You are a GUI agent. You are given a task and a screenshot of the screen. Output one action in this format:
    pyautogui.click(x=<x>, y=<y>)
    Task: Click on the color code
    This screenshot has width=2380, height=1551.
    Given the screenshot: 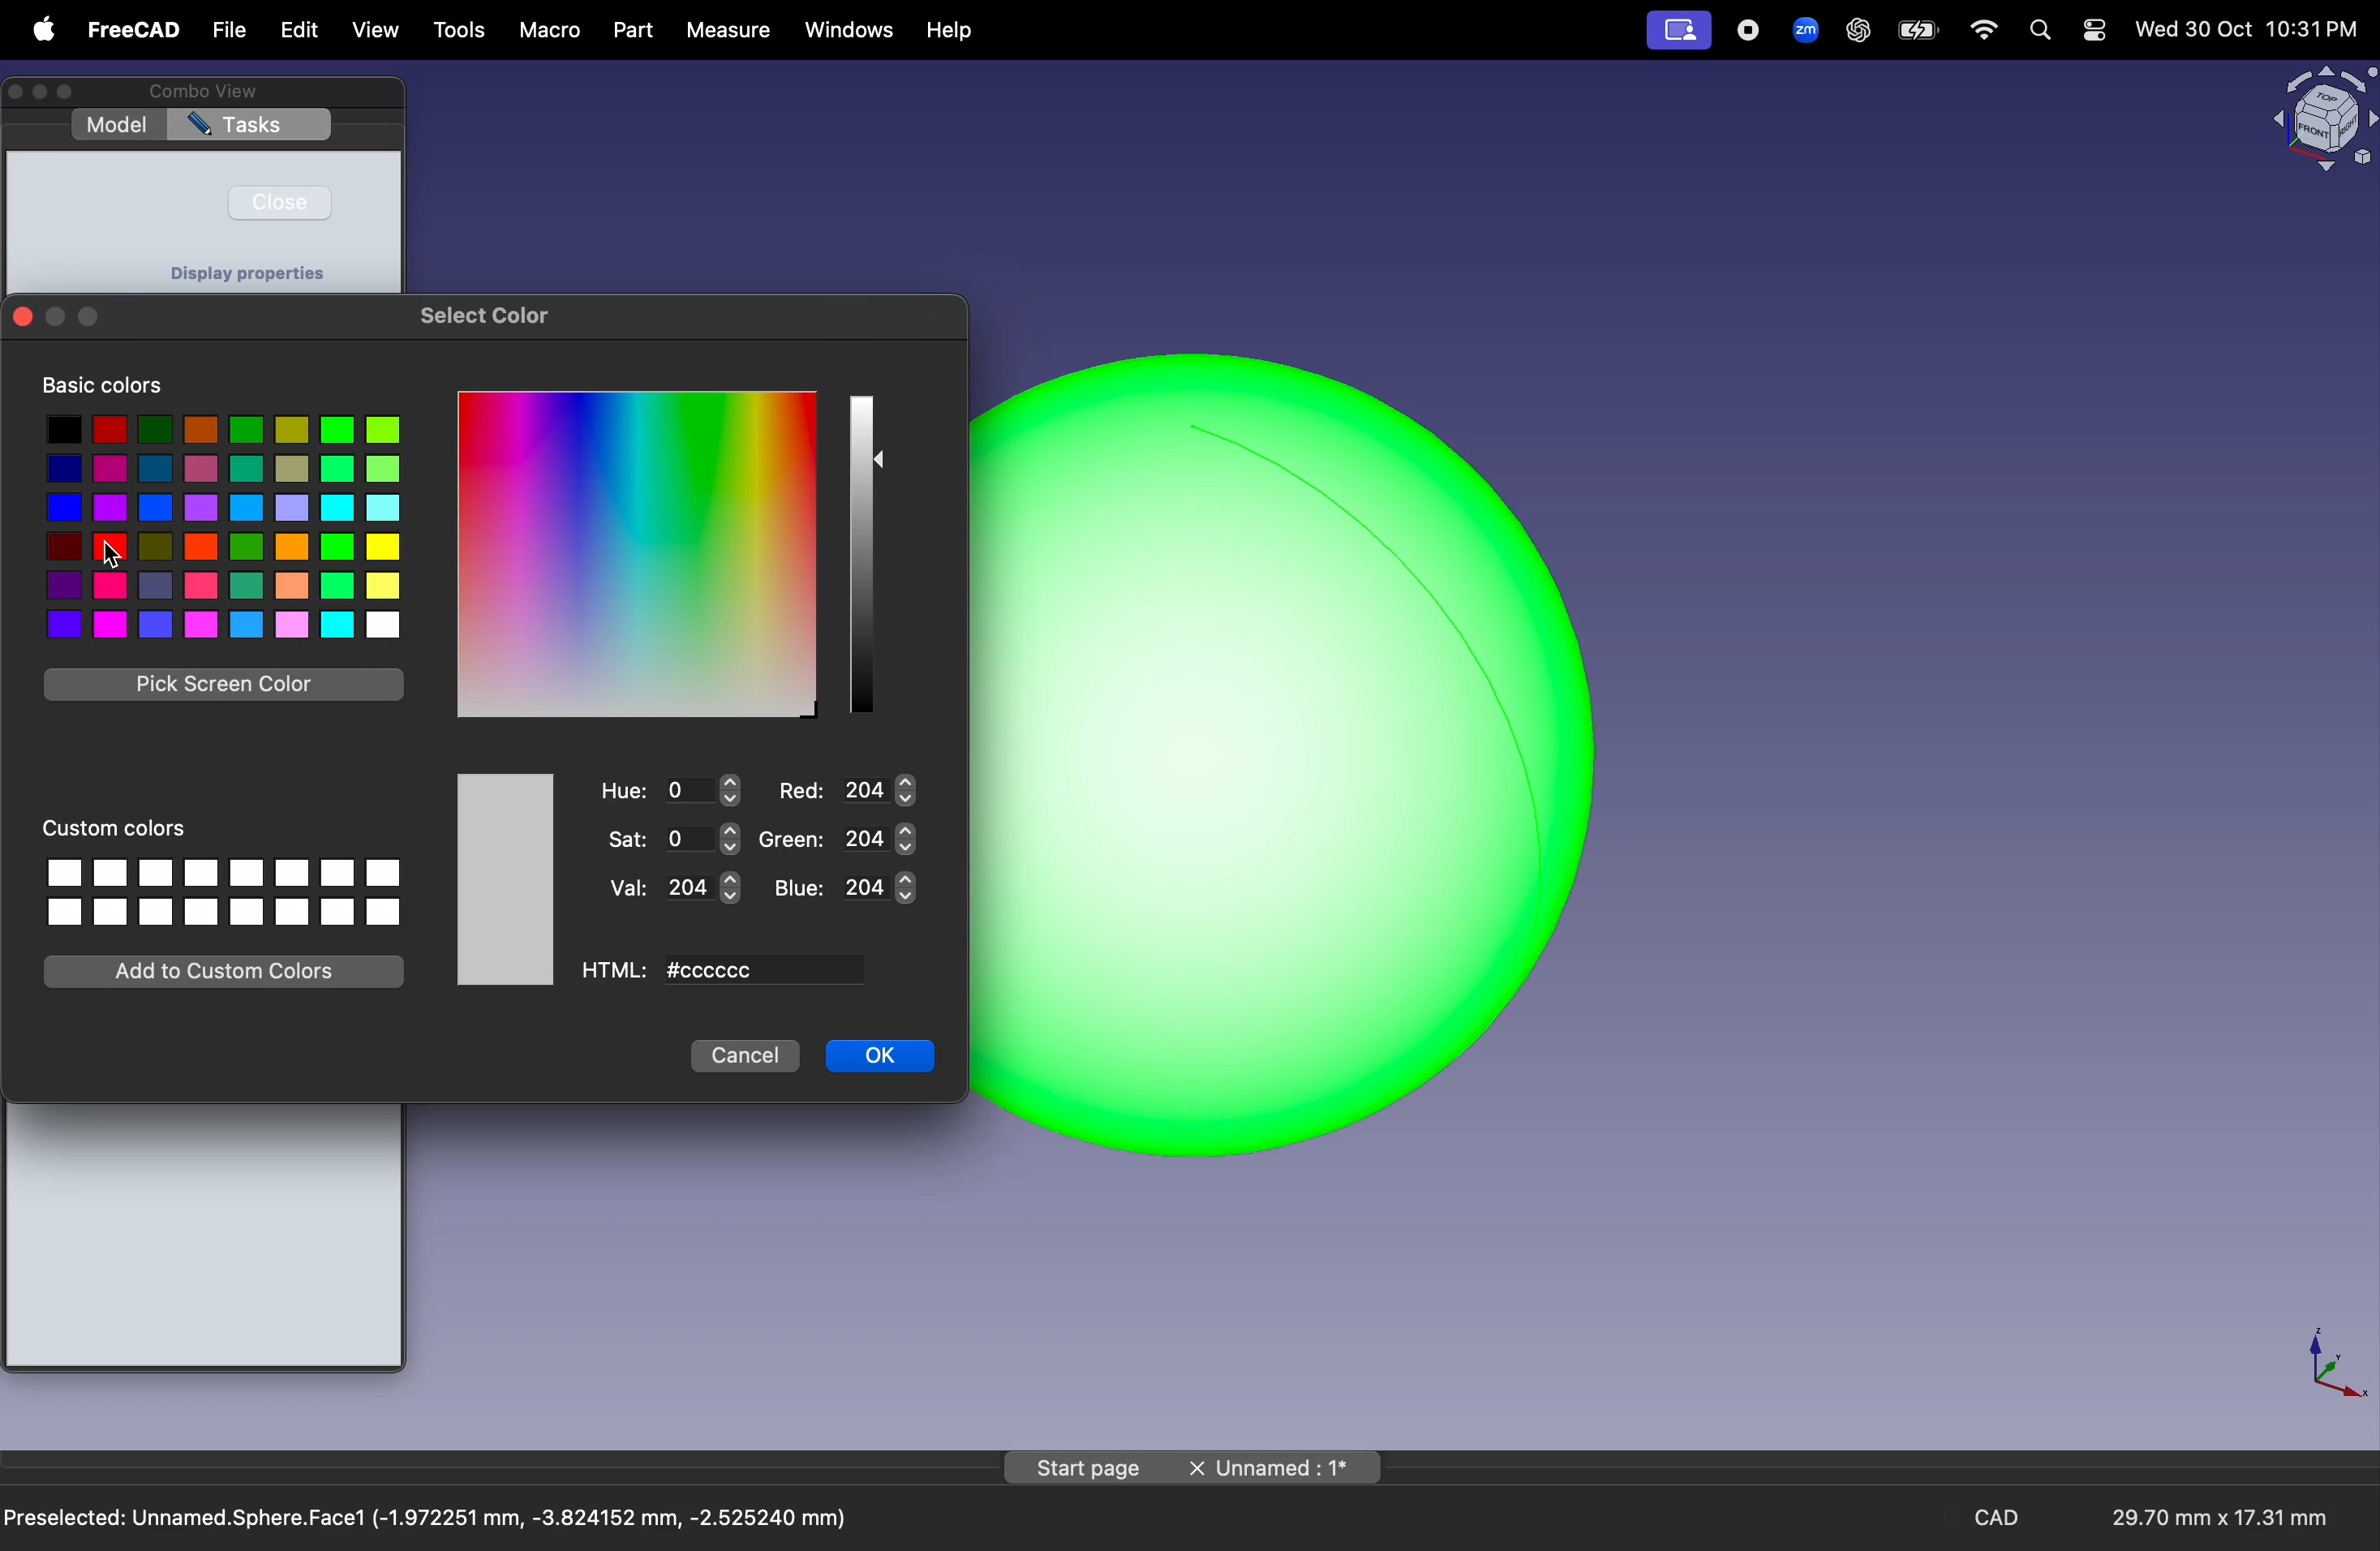 What is the action you would take?
    pyautogui.click(x=758, y=972)
    